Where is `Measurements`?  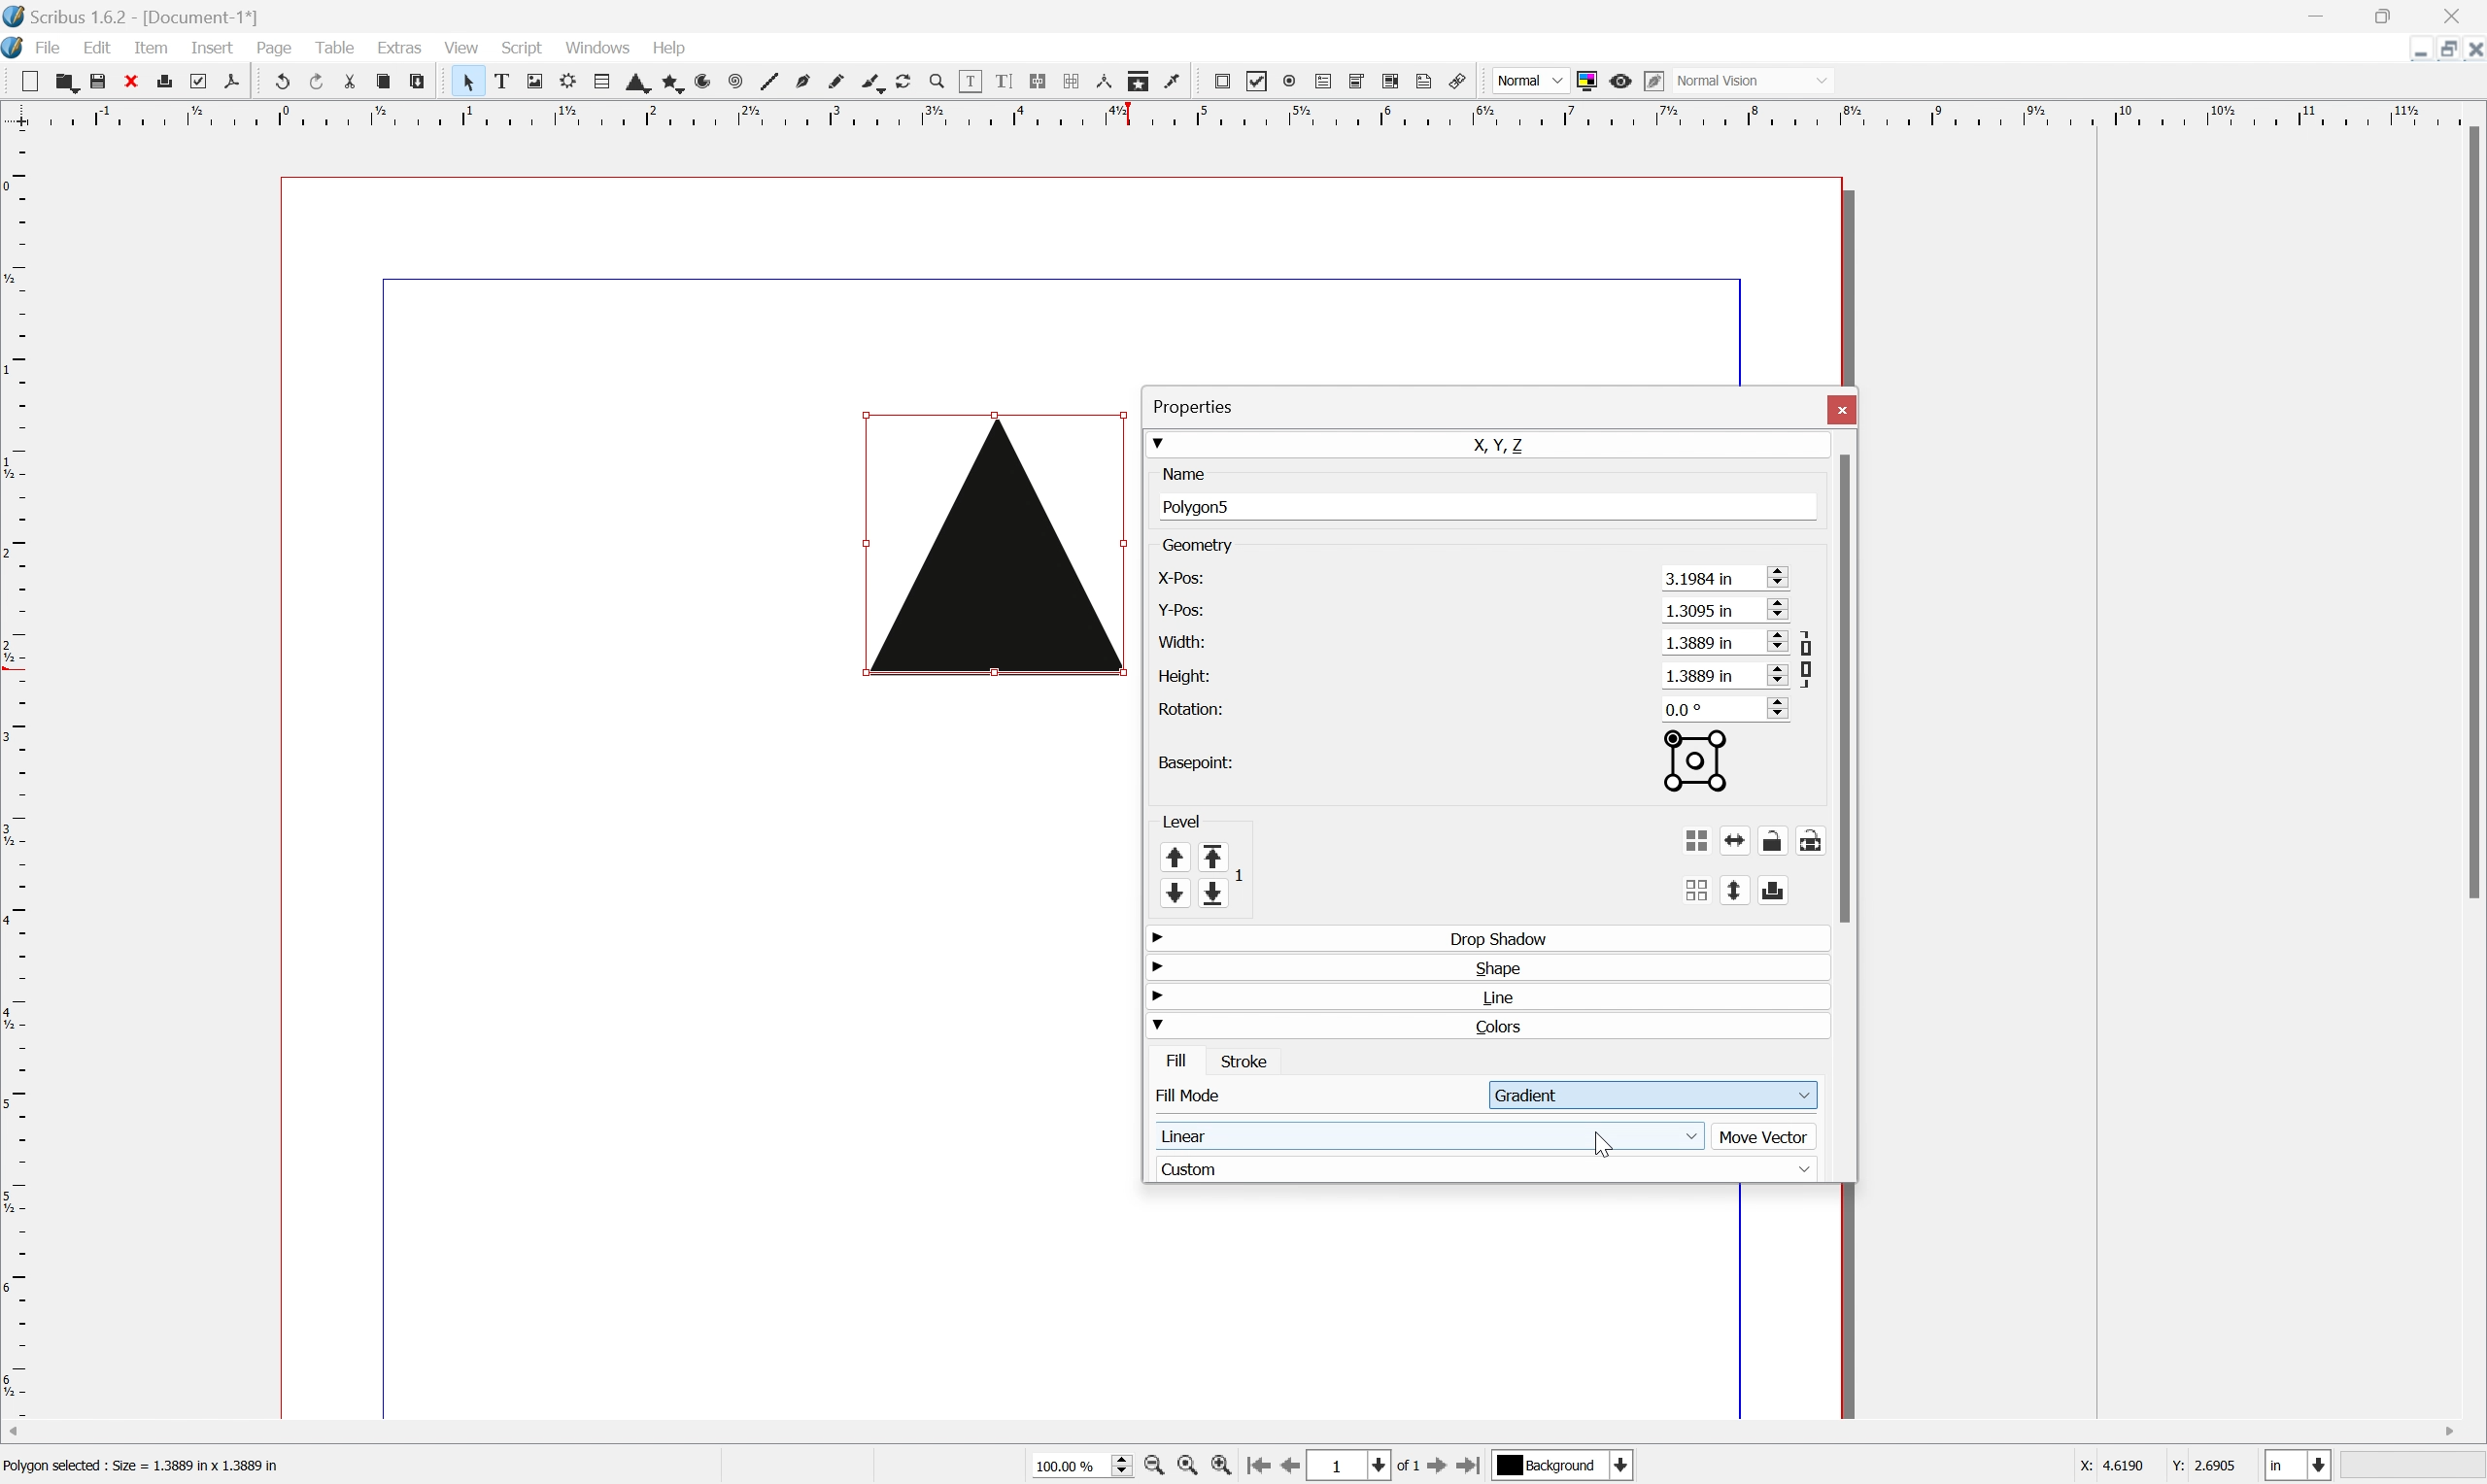 Measurements is located at coordinates (1104, 83).